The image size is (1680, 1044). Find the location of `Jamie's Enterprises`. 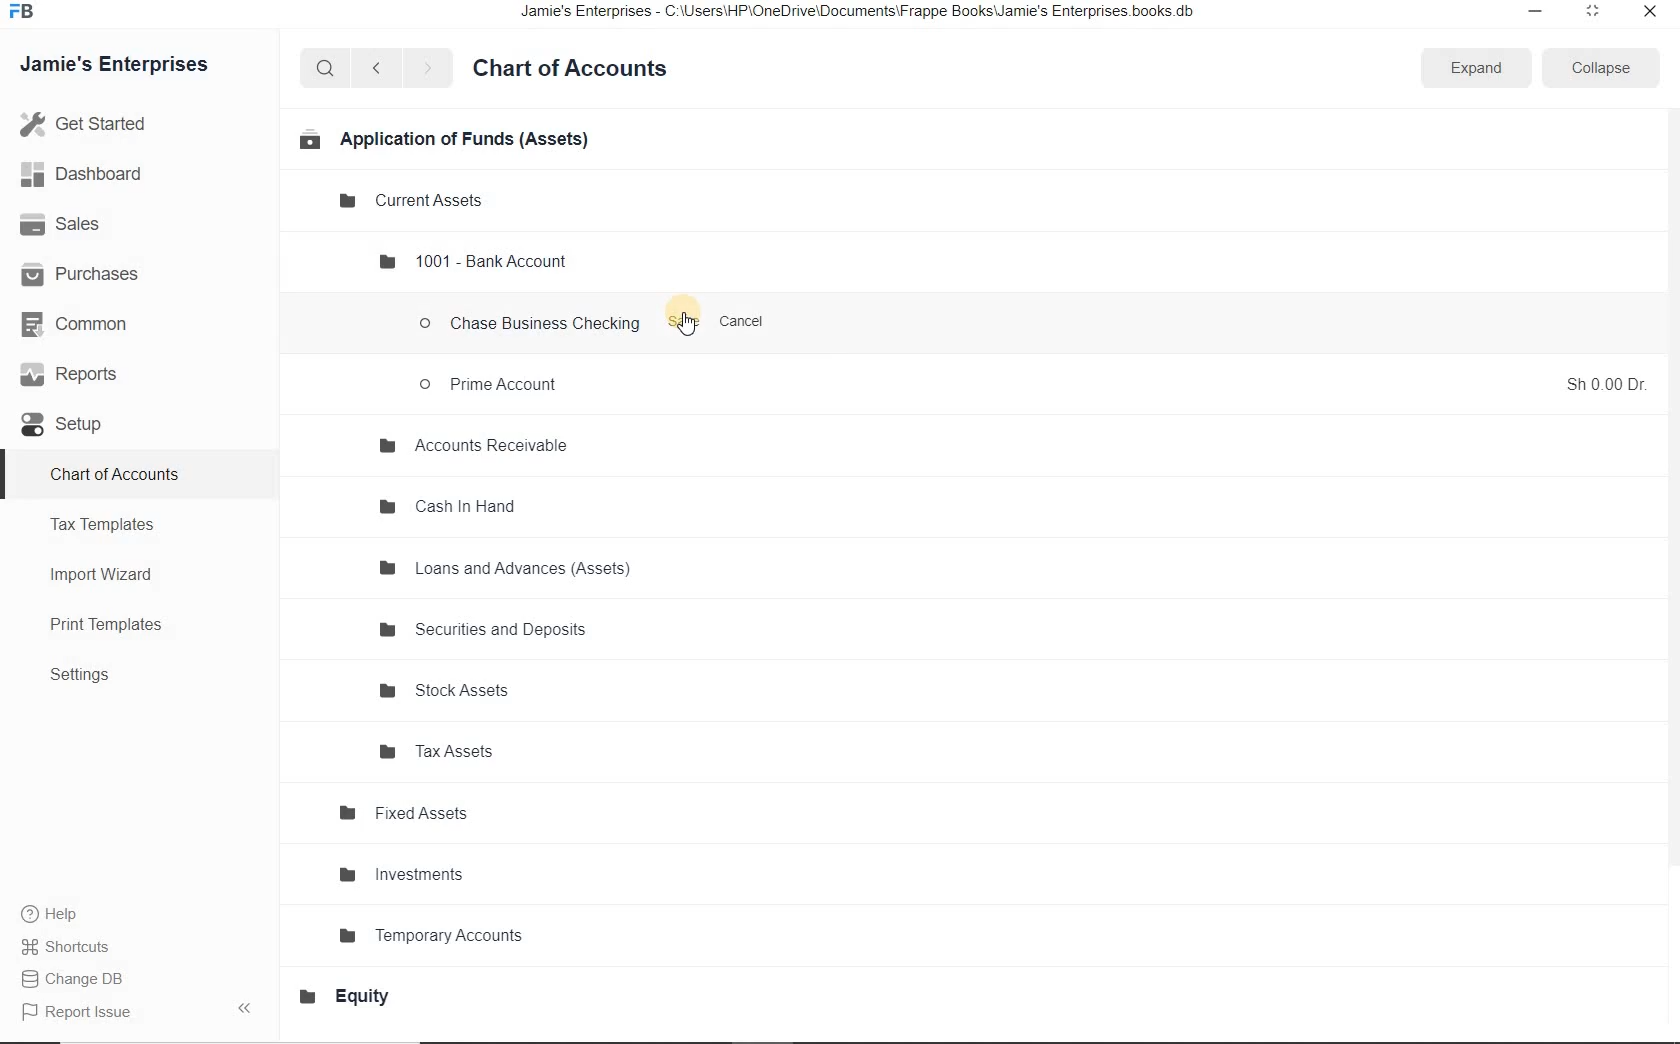

Jamie's Enterprises is located at coordinates (122, 66).